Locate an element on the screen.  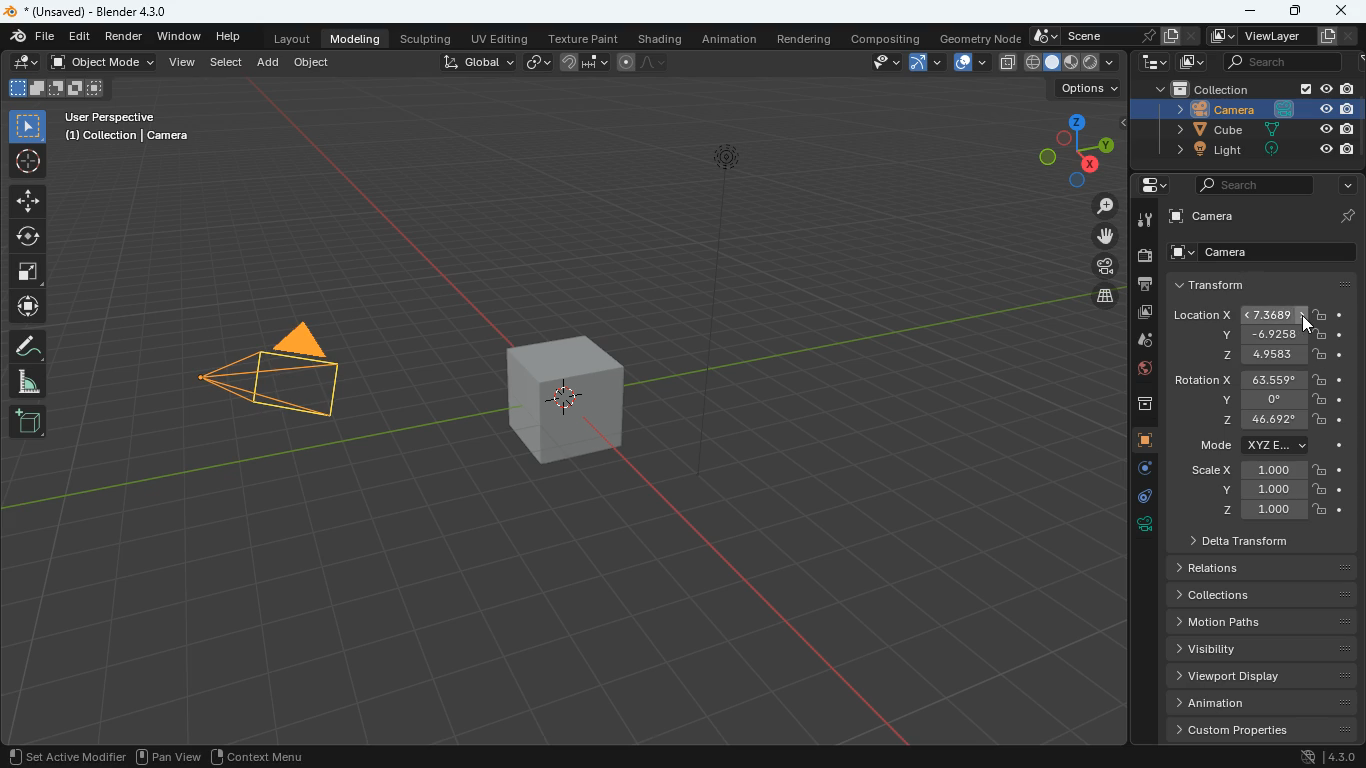
drop is located at coordinates (1140, 342).